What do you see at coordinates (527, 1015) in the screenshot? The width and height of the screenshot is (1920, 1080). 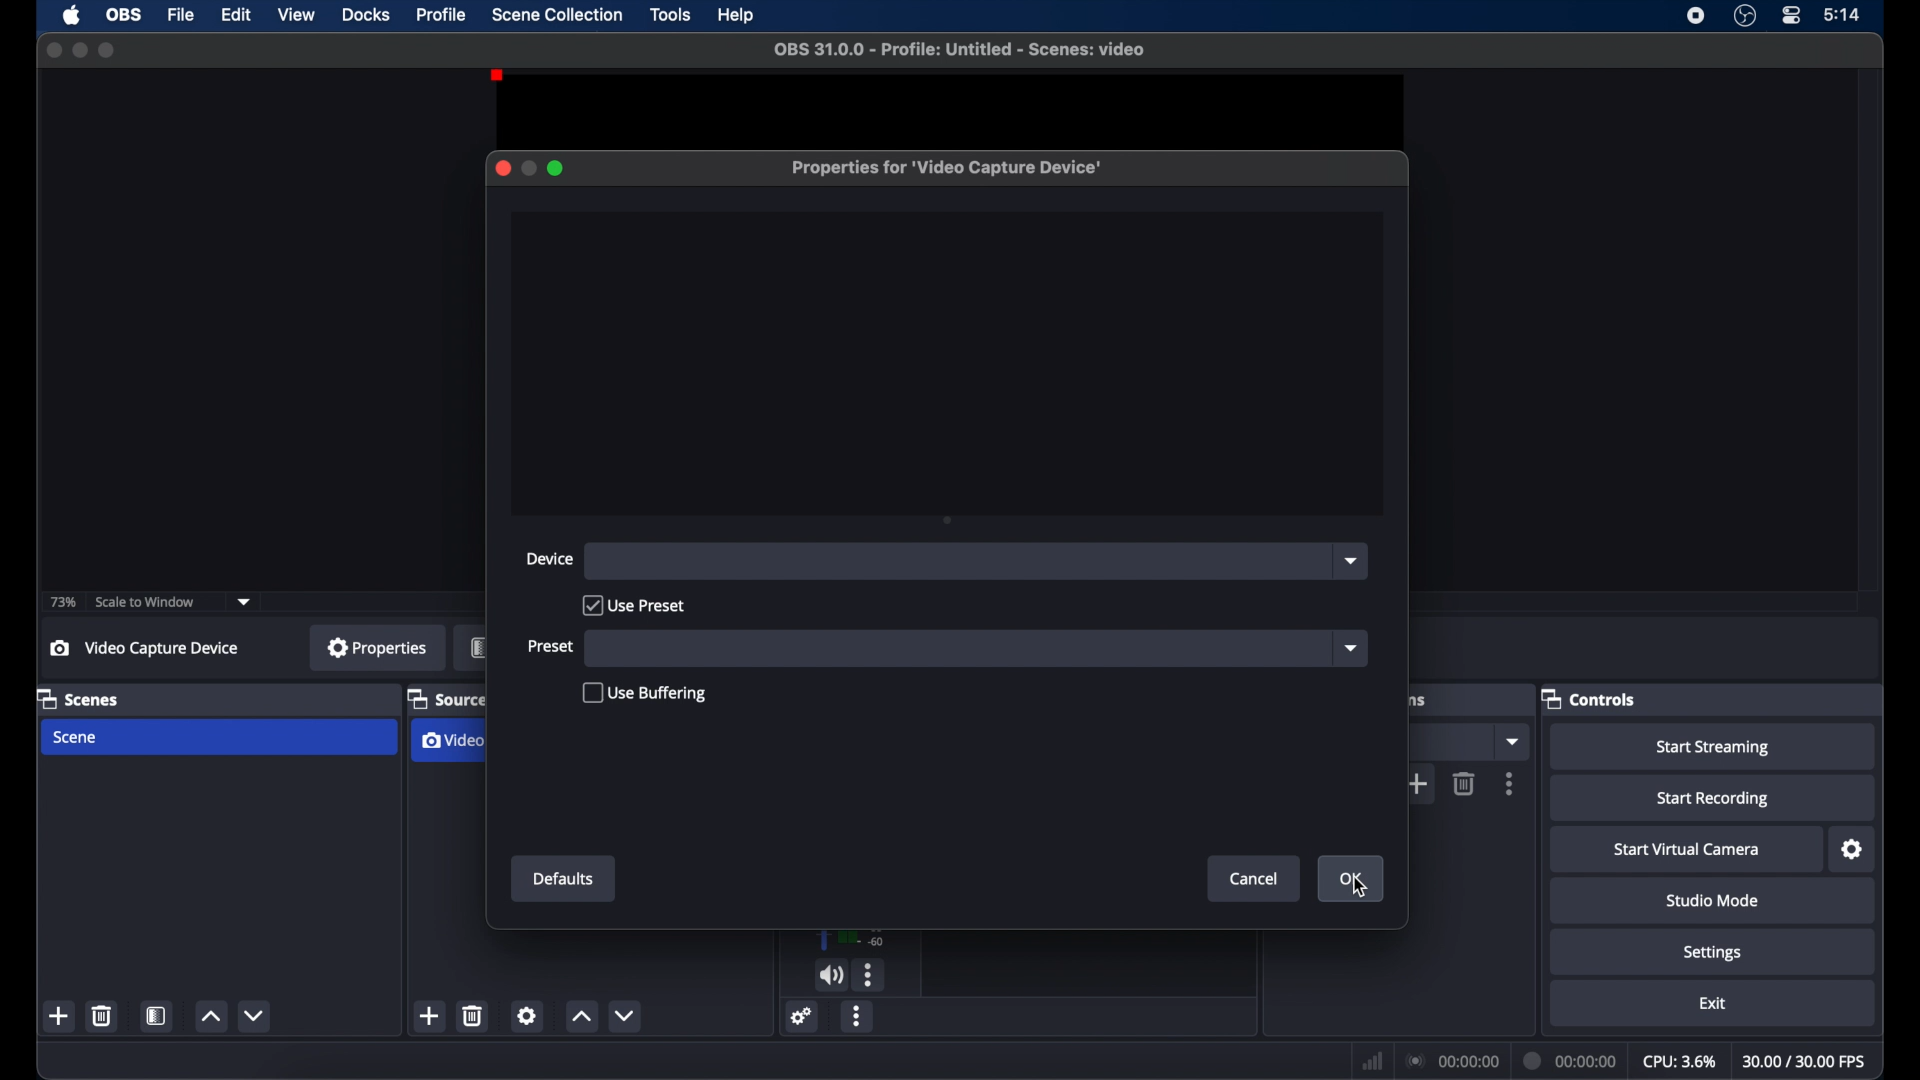 I see `settings` at bounding box center [527, 1015].